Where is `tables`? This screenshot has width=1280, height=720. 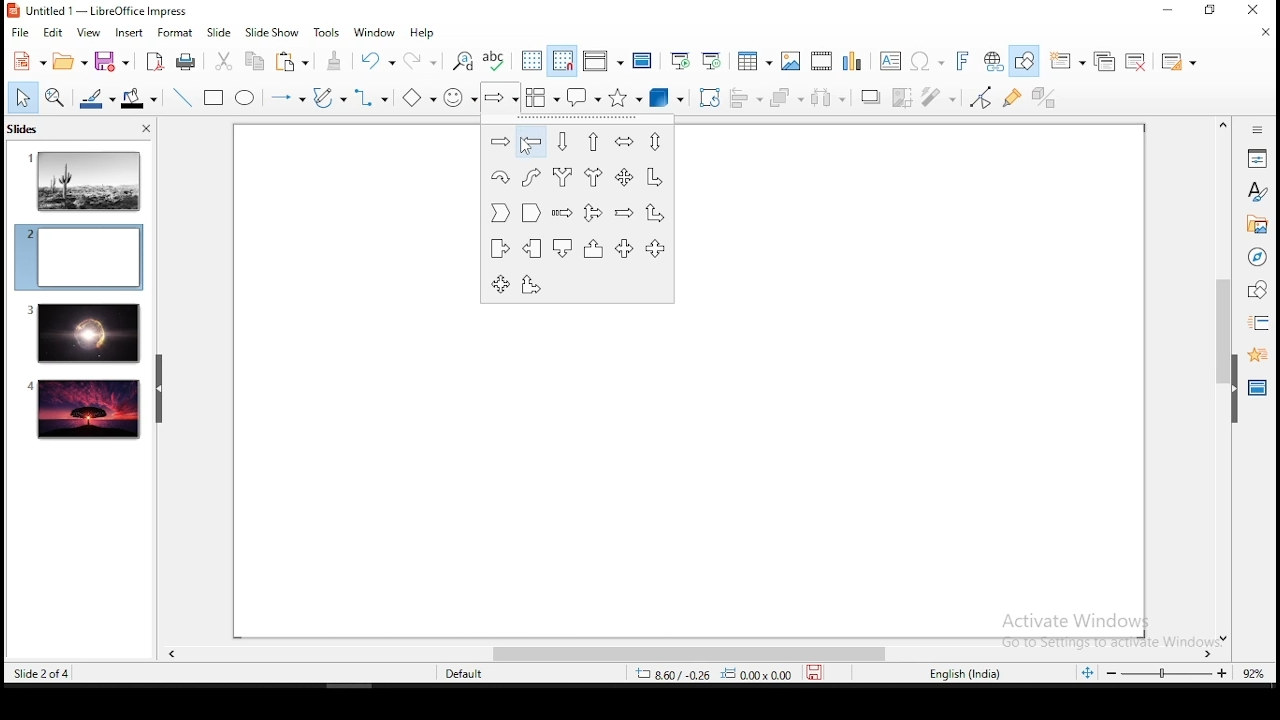
tables is located at coordinates (752, 60).